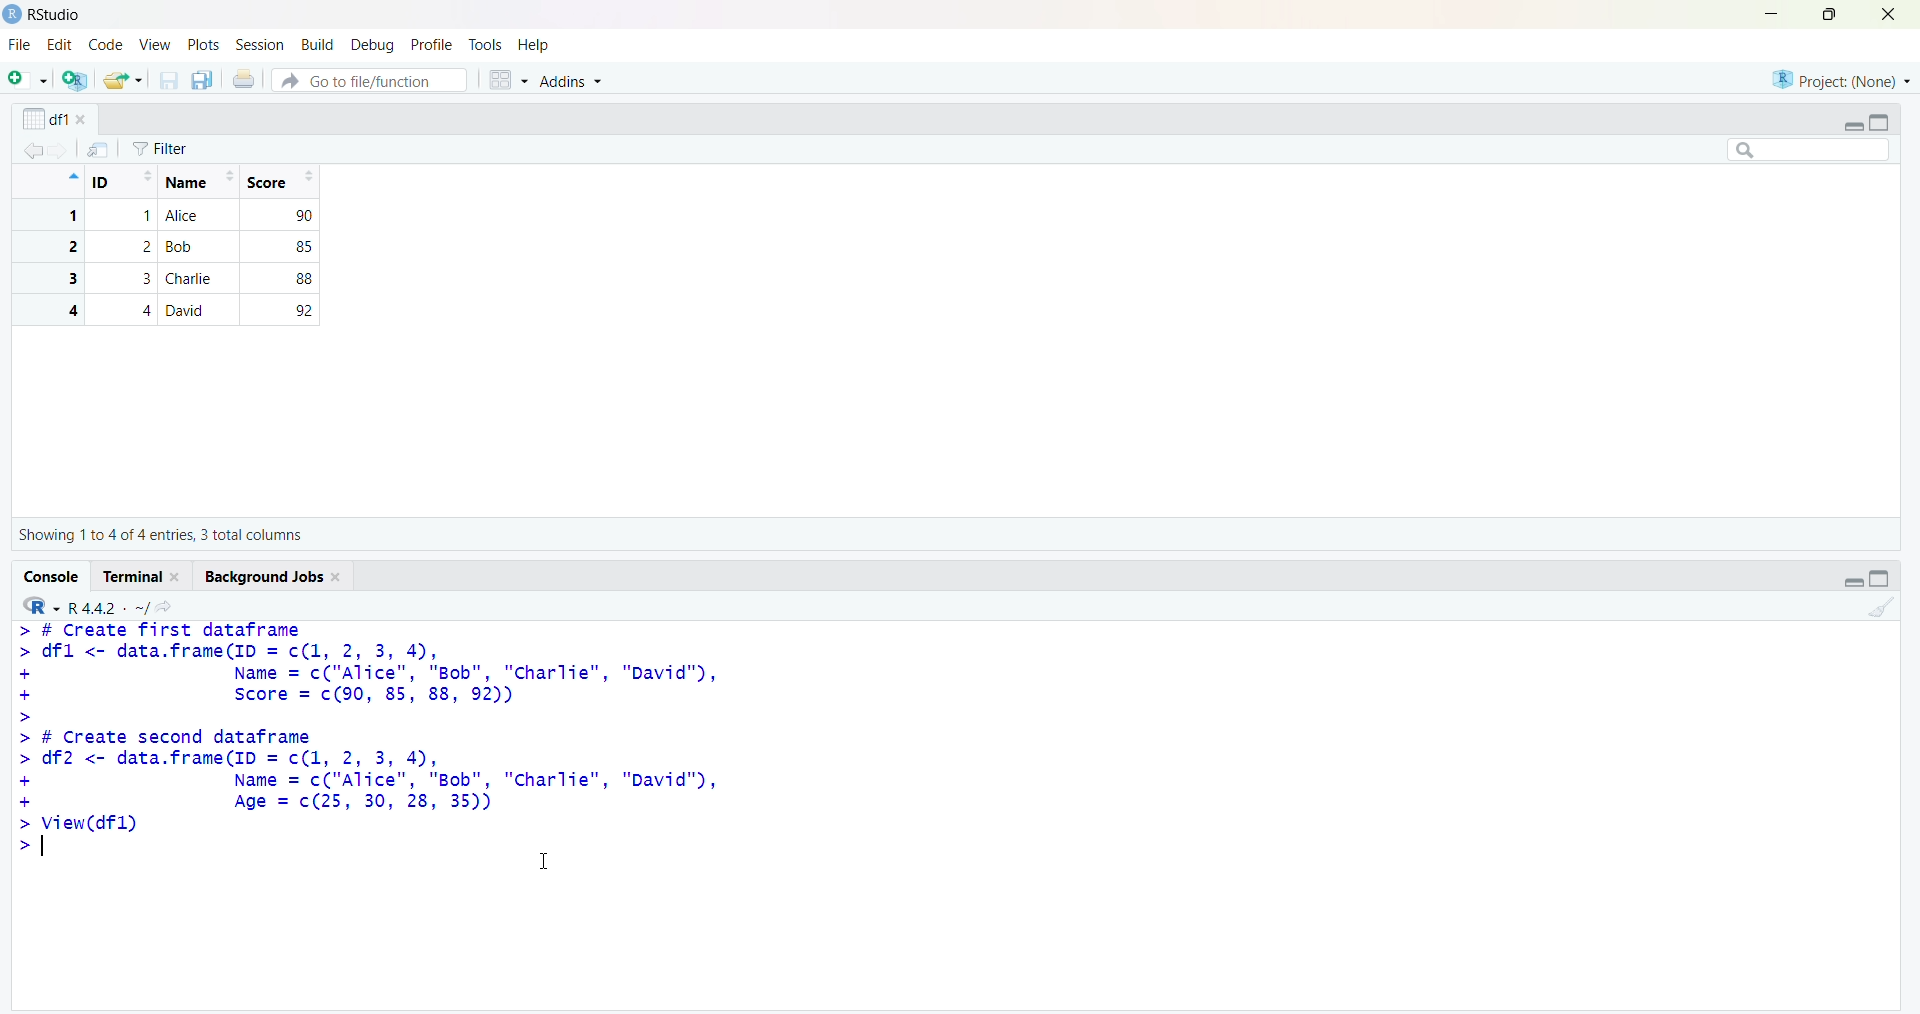 This screenshot has height=1014, width=1920. I want to click on Score, so click(282, 182).